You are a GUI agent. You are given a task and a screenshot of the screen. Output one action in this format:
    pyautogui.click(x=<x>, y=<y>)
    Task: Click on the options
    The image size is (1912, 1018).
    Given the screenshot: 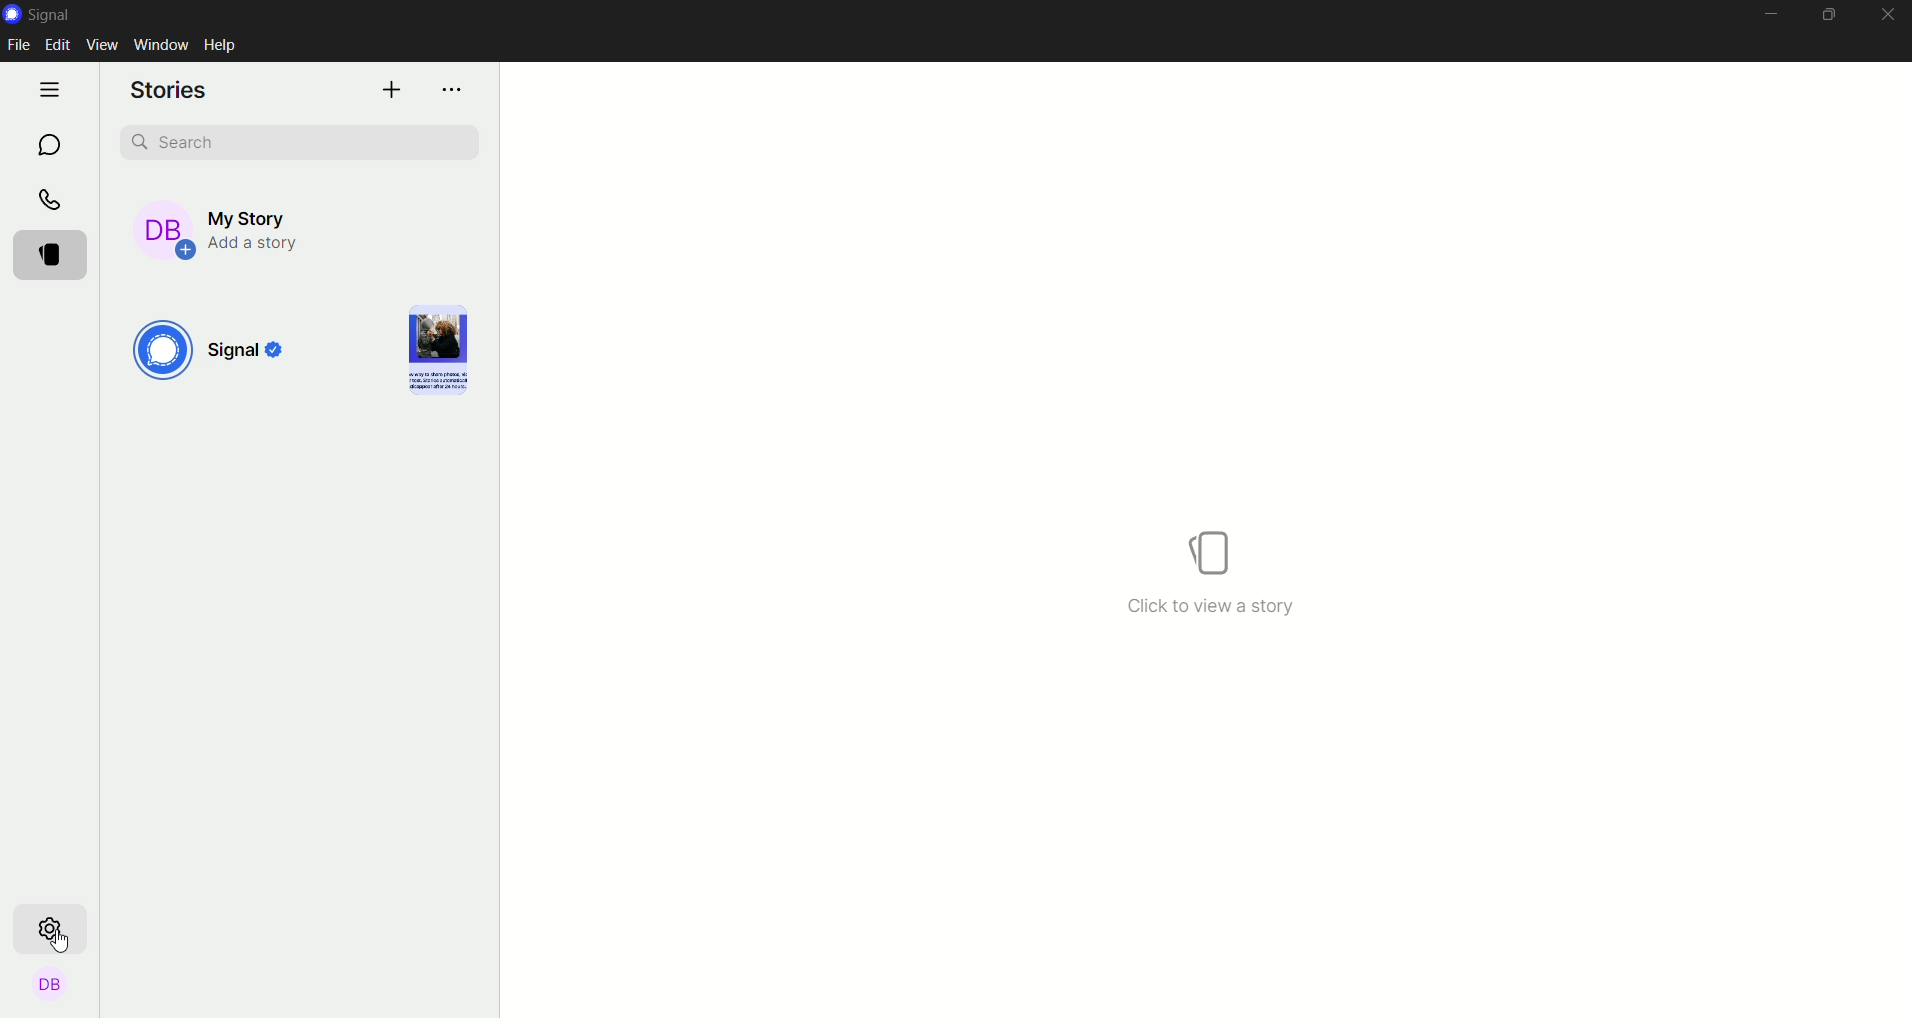 What is the action you would take?
    pyautogui.click(x=455, y=91)
    